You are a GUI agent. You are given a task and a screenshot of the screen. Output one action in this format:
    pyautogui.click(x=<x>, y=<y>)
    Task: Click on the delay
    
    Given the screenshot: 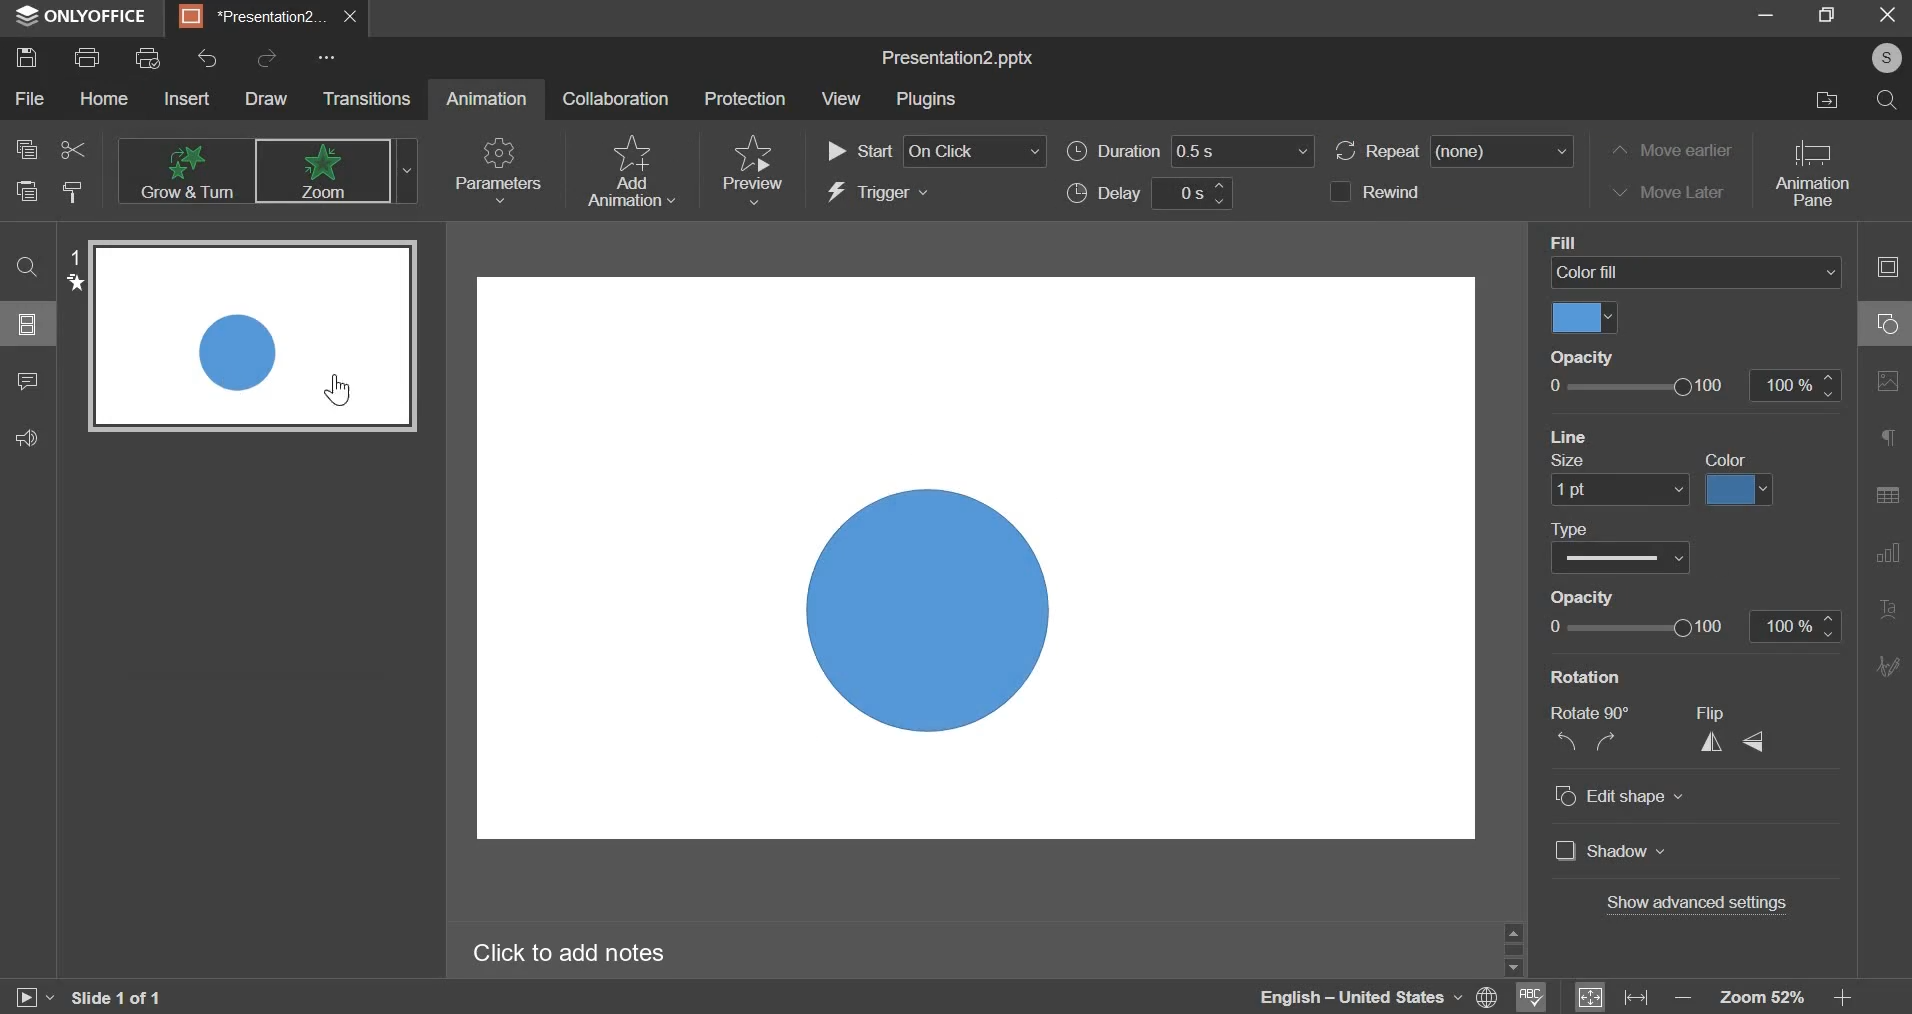 What is the action you would take?
    pyautogui.click(x=1149, y=193)
    